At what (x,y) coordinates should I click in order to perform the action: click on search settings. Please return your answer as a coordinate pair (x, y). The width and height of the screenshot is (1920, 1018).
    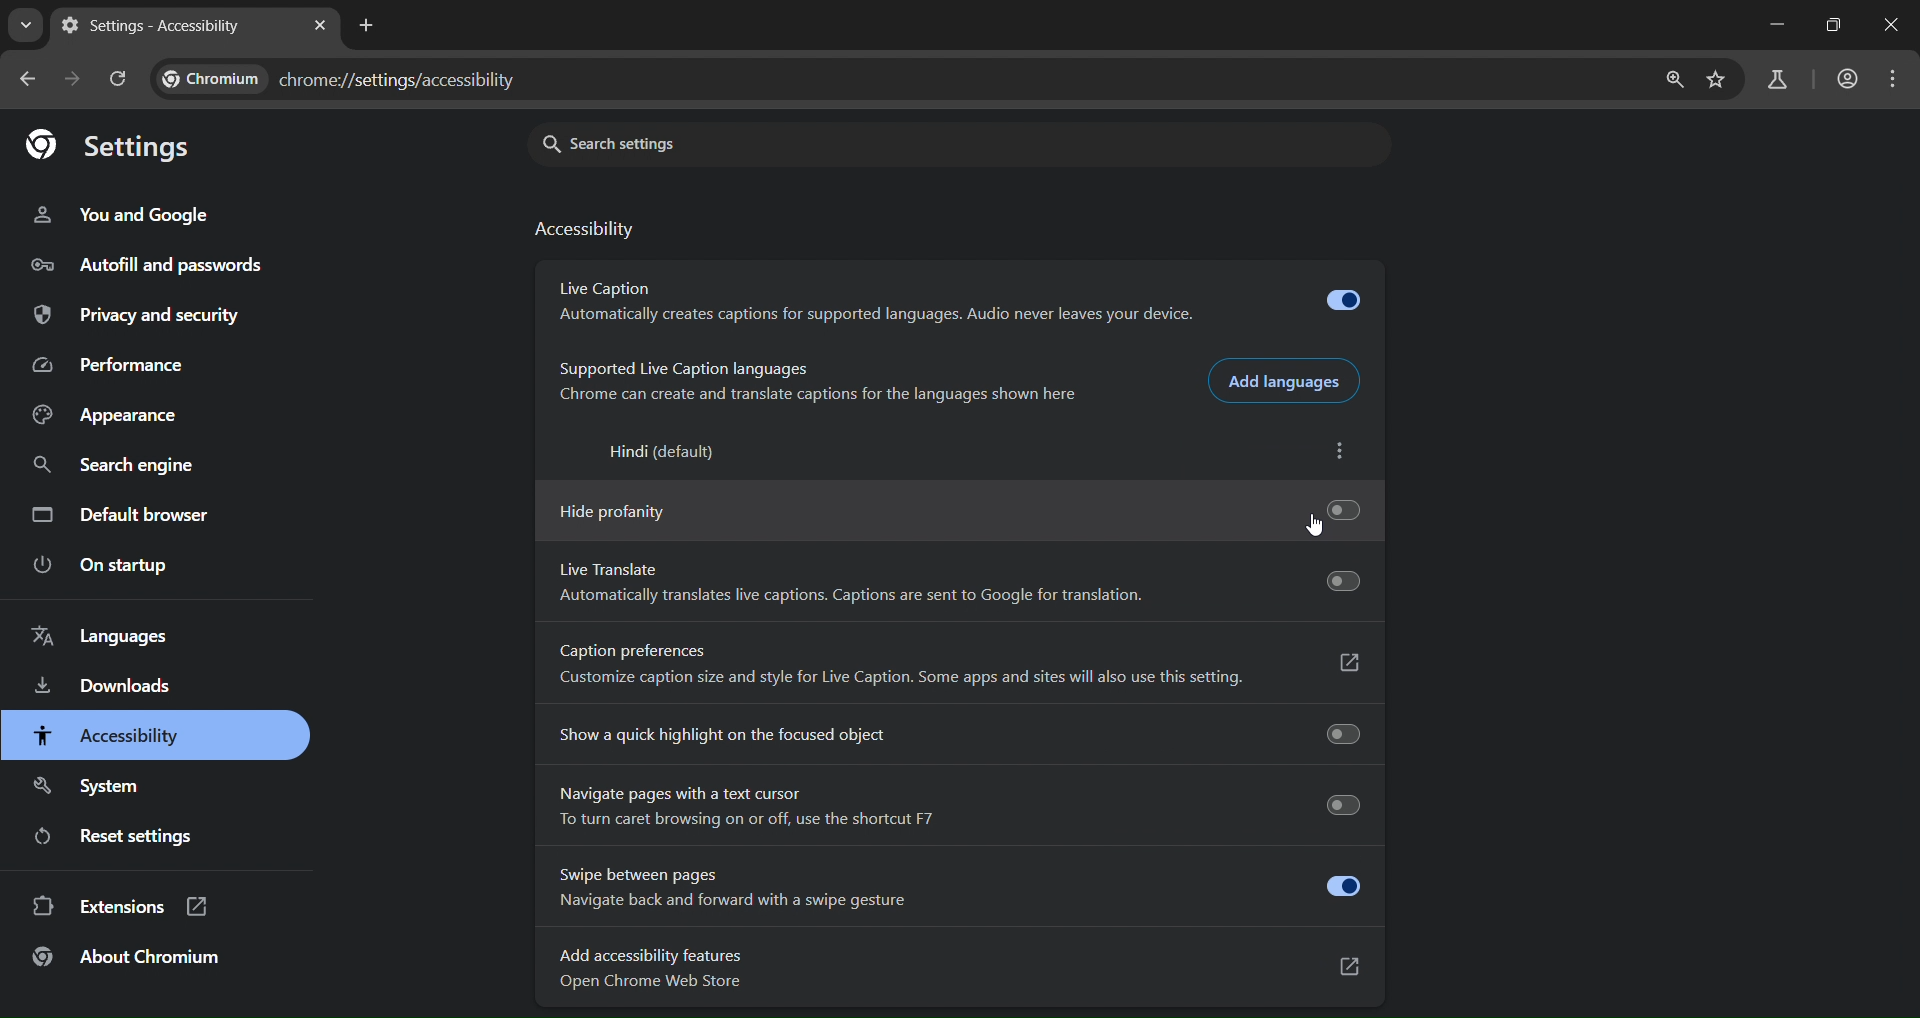
    Looking at the image, I should click on (706, 146).